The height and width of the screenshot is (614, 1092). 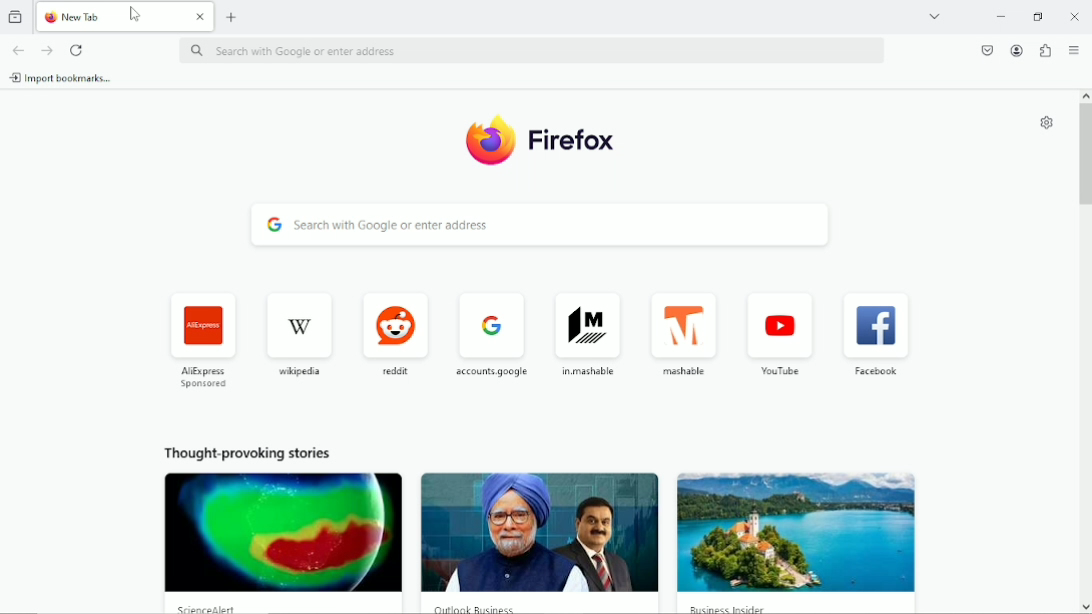 What do you see at coordinates (538, 138) in the screenshot?
I see `Firefox` at bounding box center [538, 138].